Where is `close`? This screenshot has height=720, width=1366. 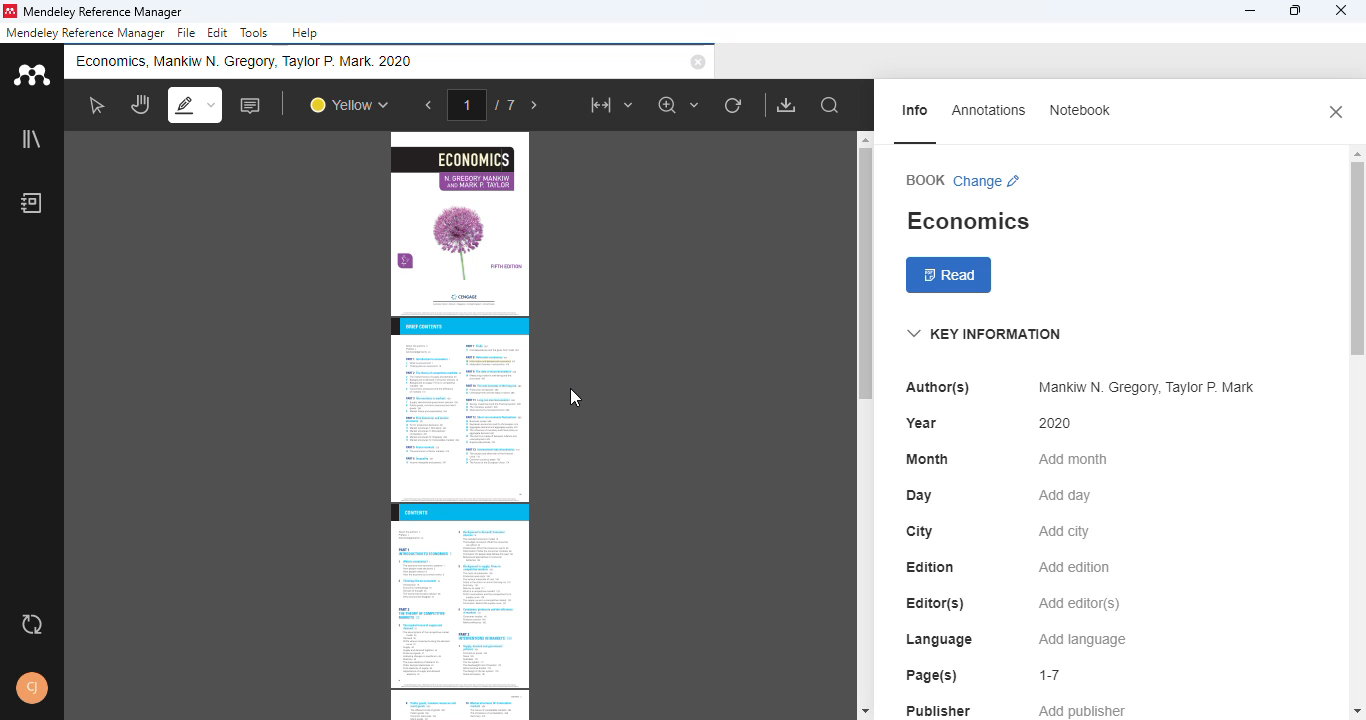
close is located at coordinates (1336, 111).